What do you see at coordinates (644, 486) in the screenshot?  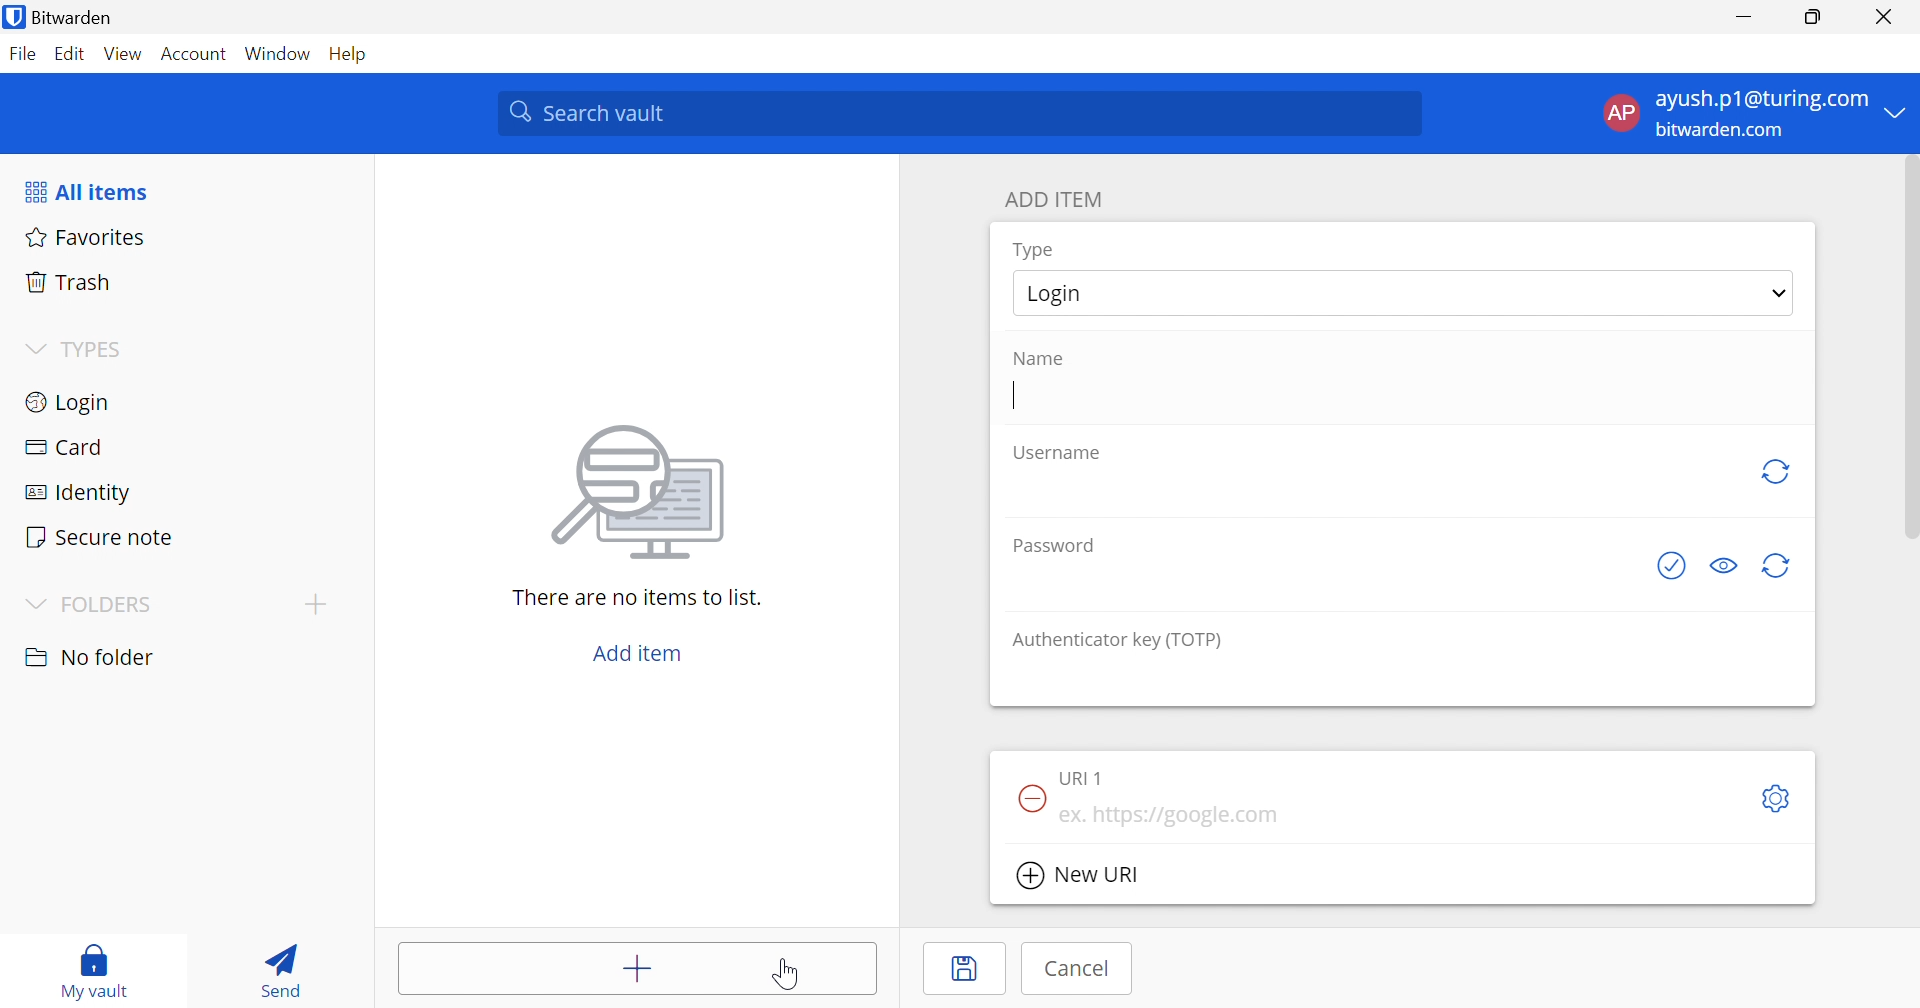 I see `image` at bounding box center [644, 486].